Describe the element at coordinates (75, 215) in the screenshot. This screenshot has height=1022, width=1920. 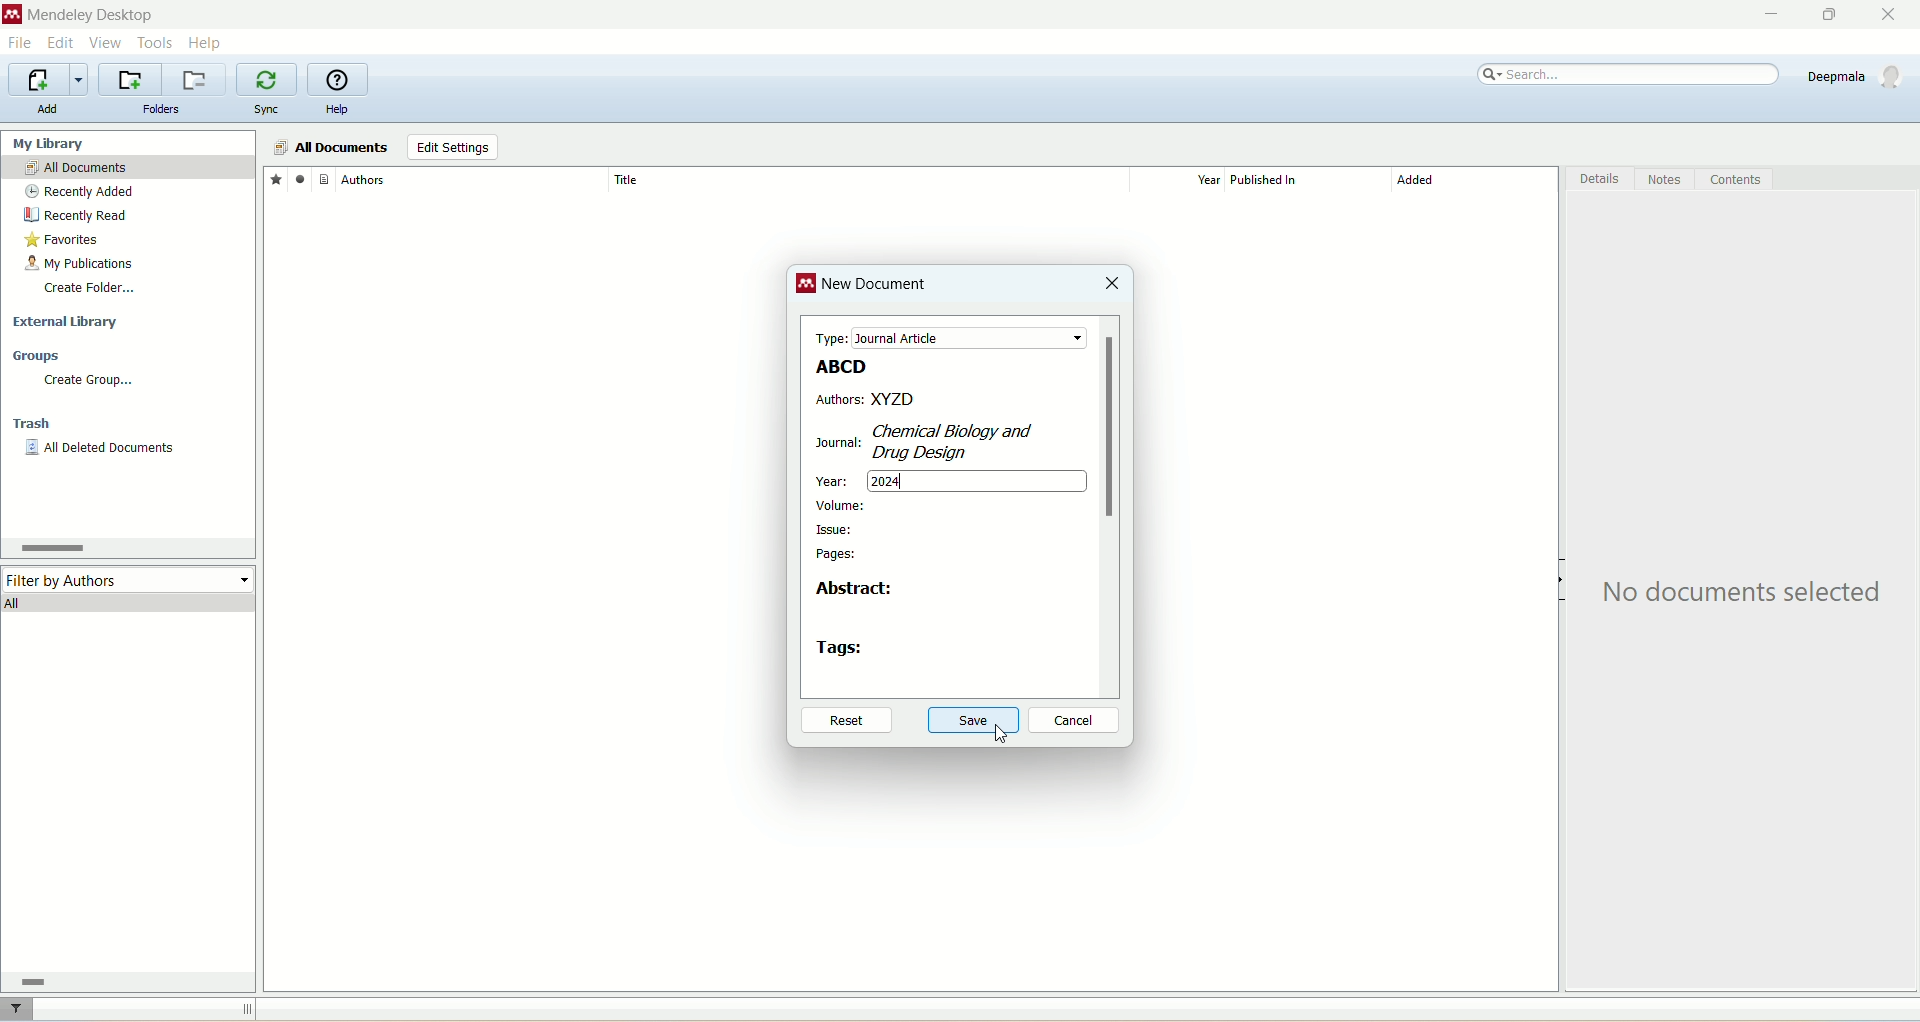
I see `recently read` at that location.